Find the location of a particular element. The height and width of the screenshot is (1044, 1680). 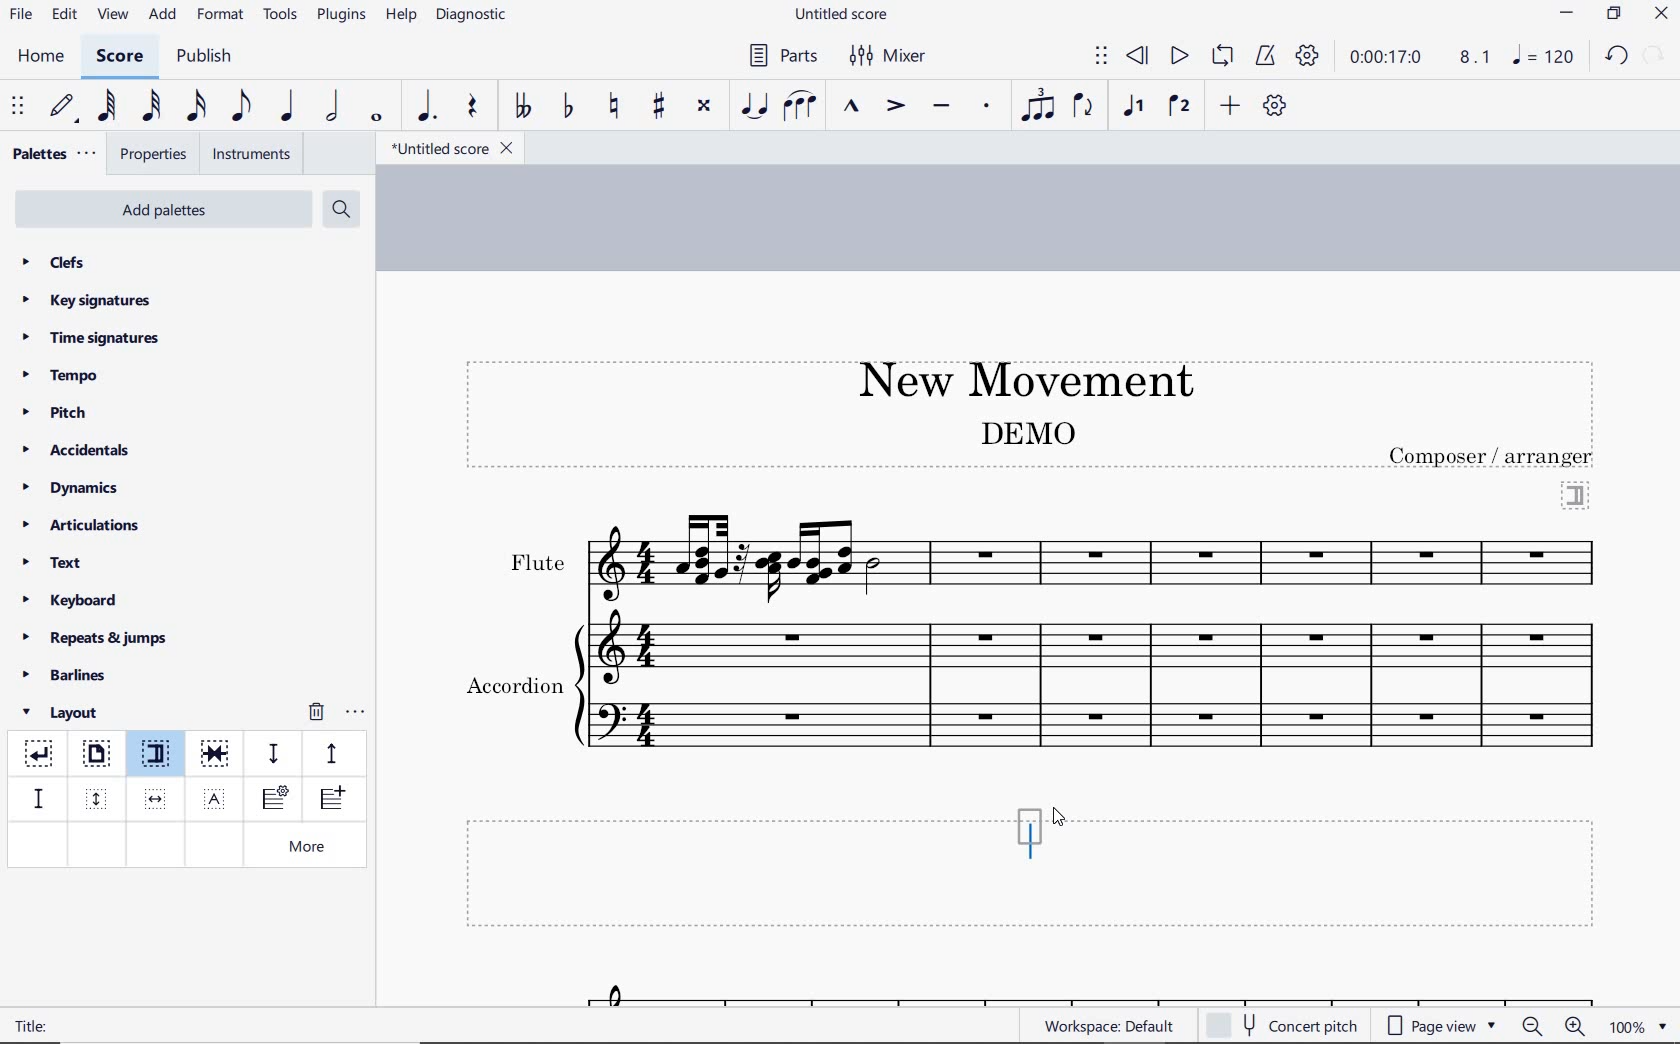

text is located at coordinates (513, 688).